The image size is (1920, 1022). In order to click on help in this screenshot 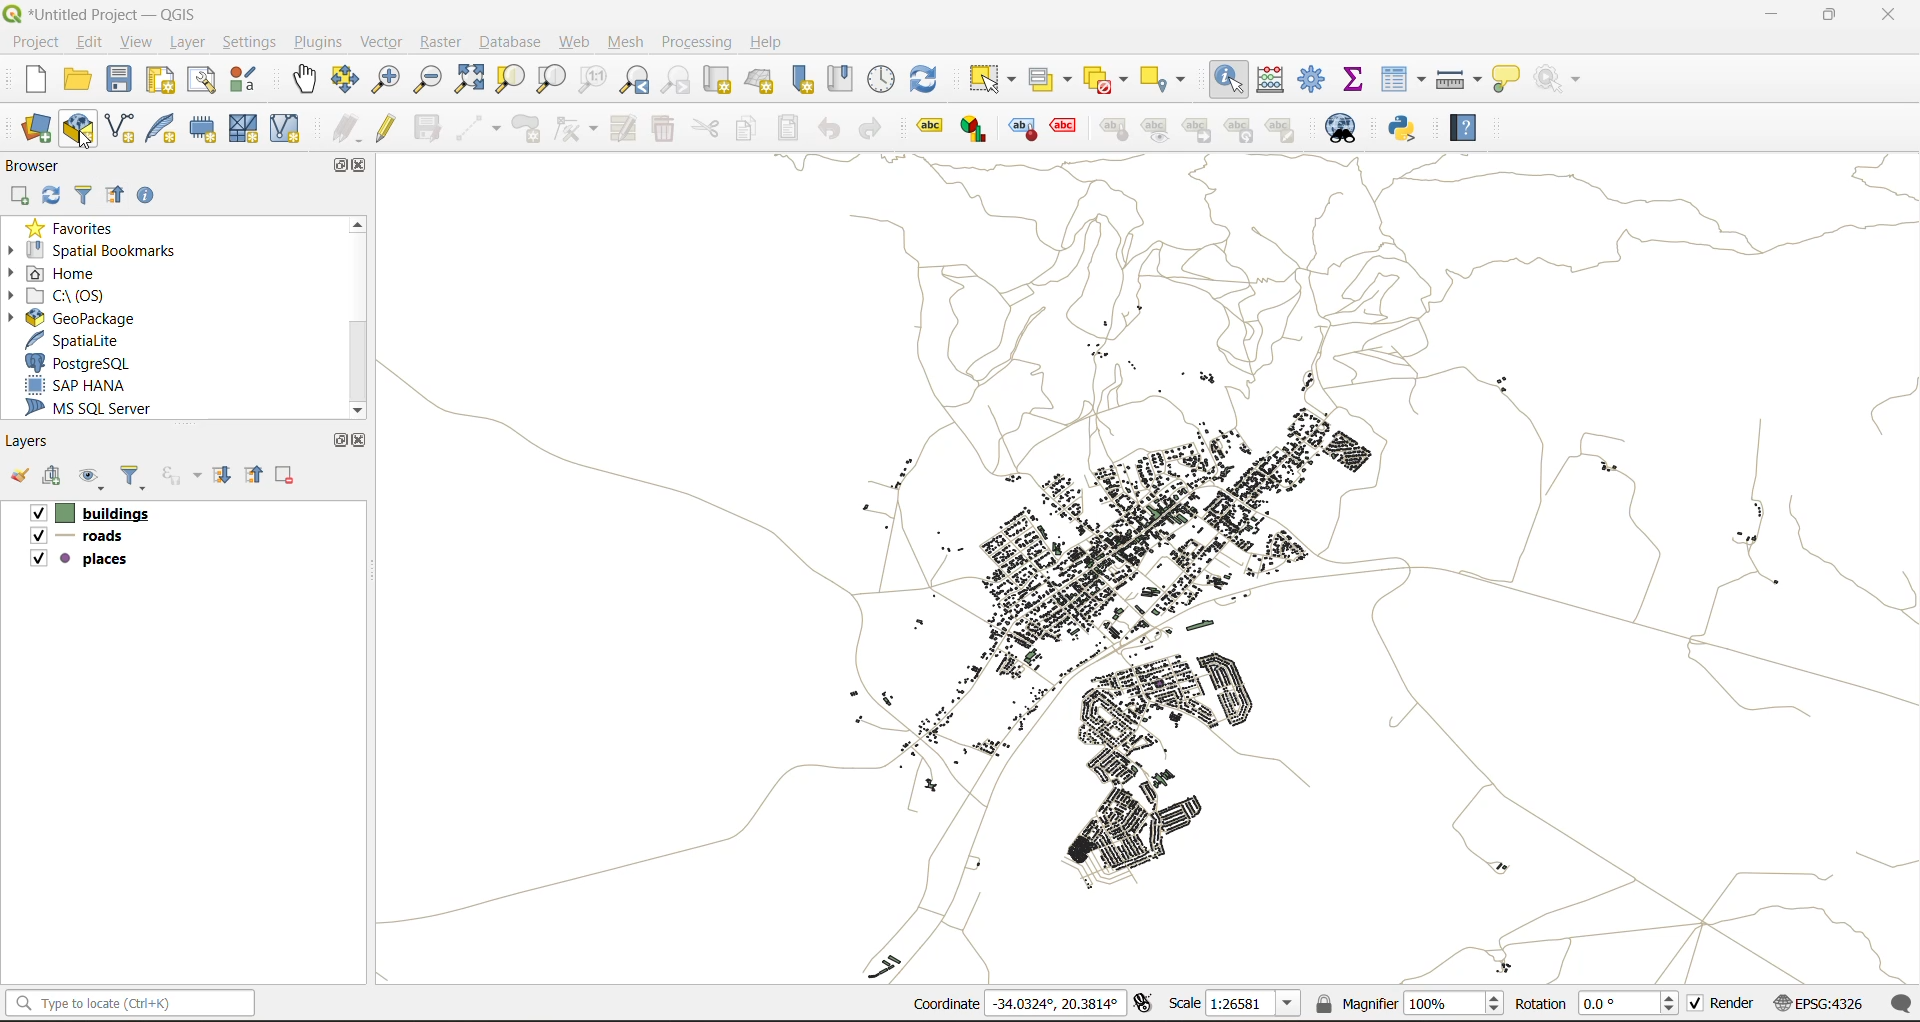, I will do `click(1463, 131)`.